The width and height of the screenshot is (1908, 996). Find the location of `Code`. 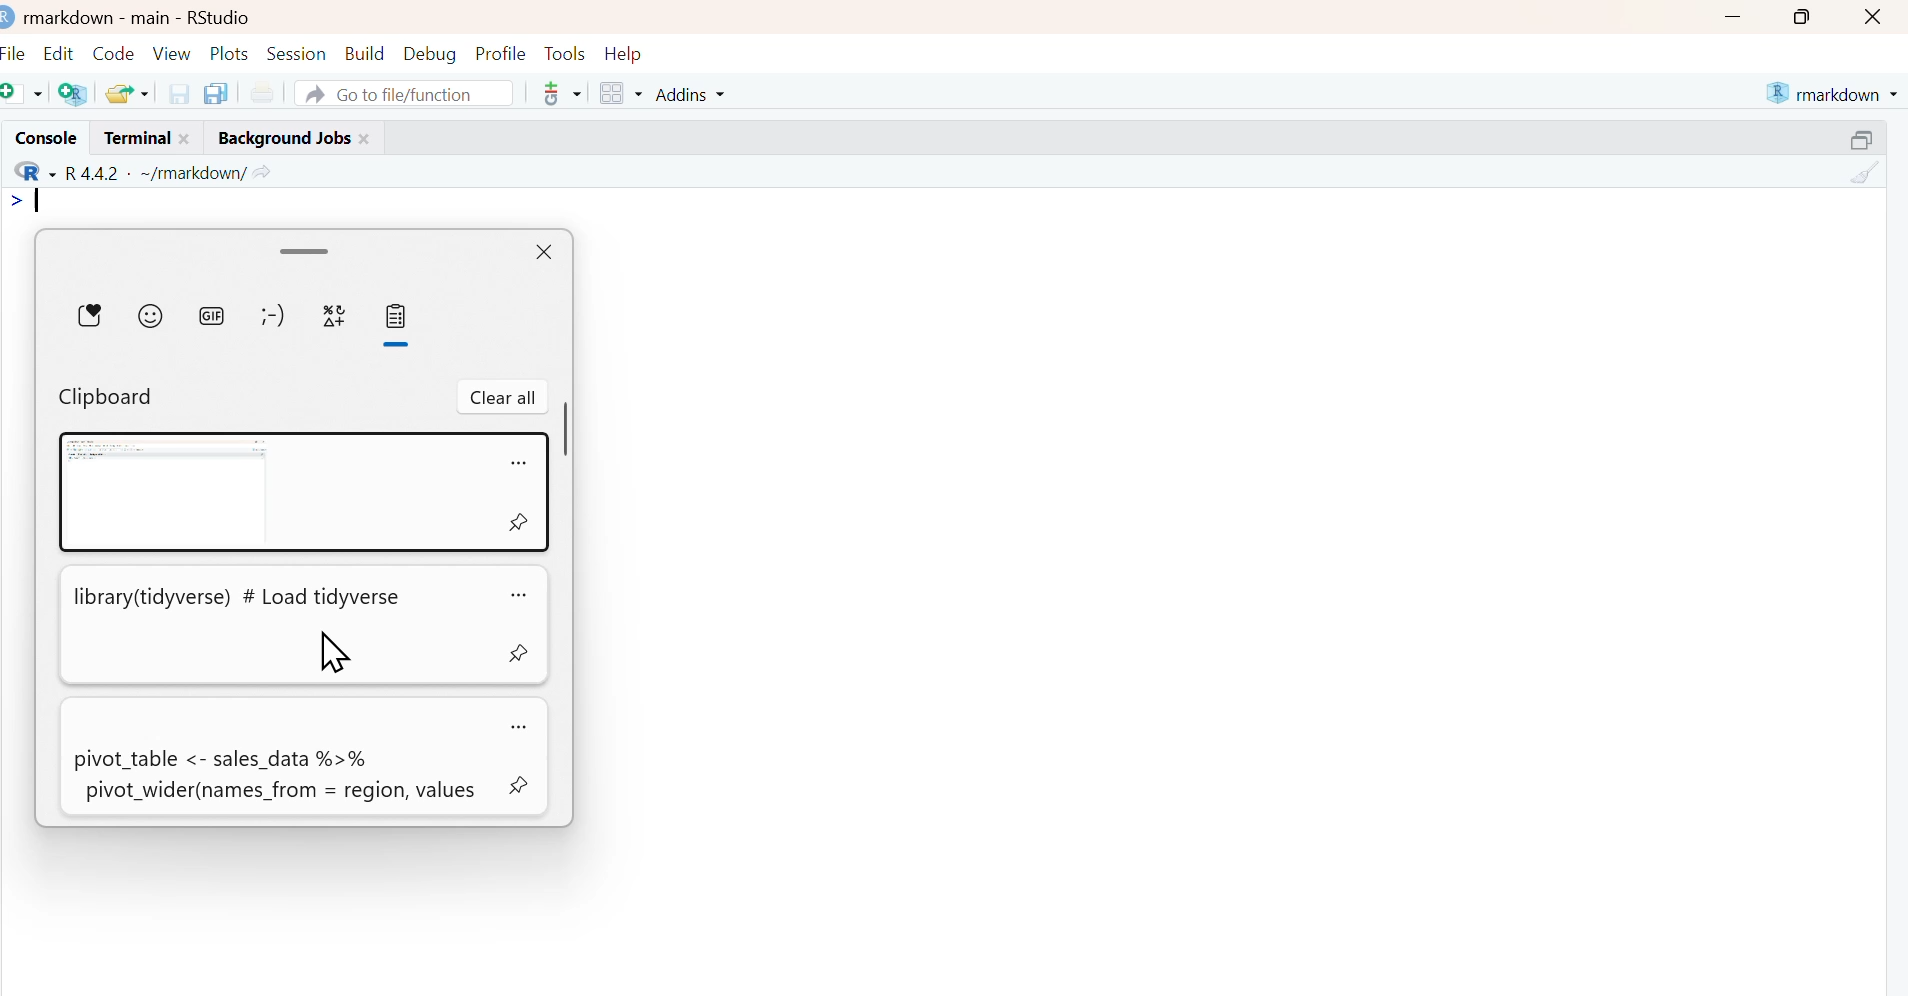

Code is located at coordinates (114, 48).